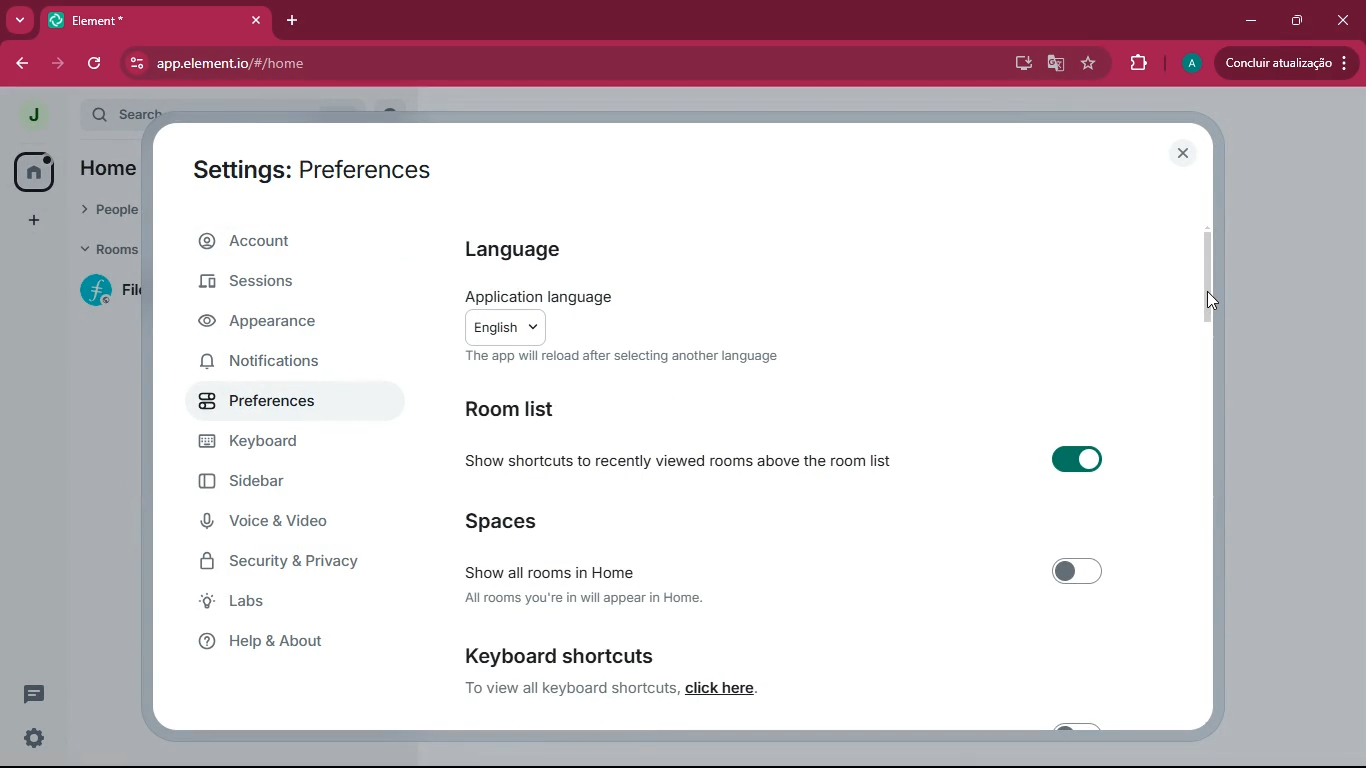 This screenshot has width=1366, height=768. I want to click on scroll bar, so click(1208, 279).